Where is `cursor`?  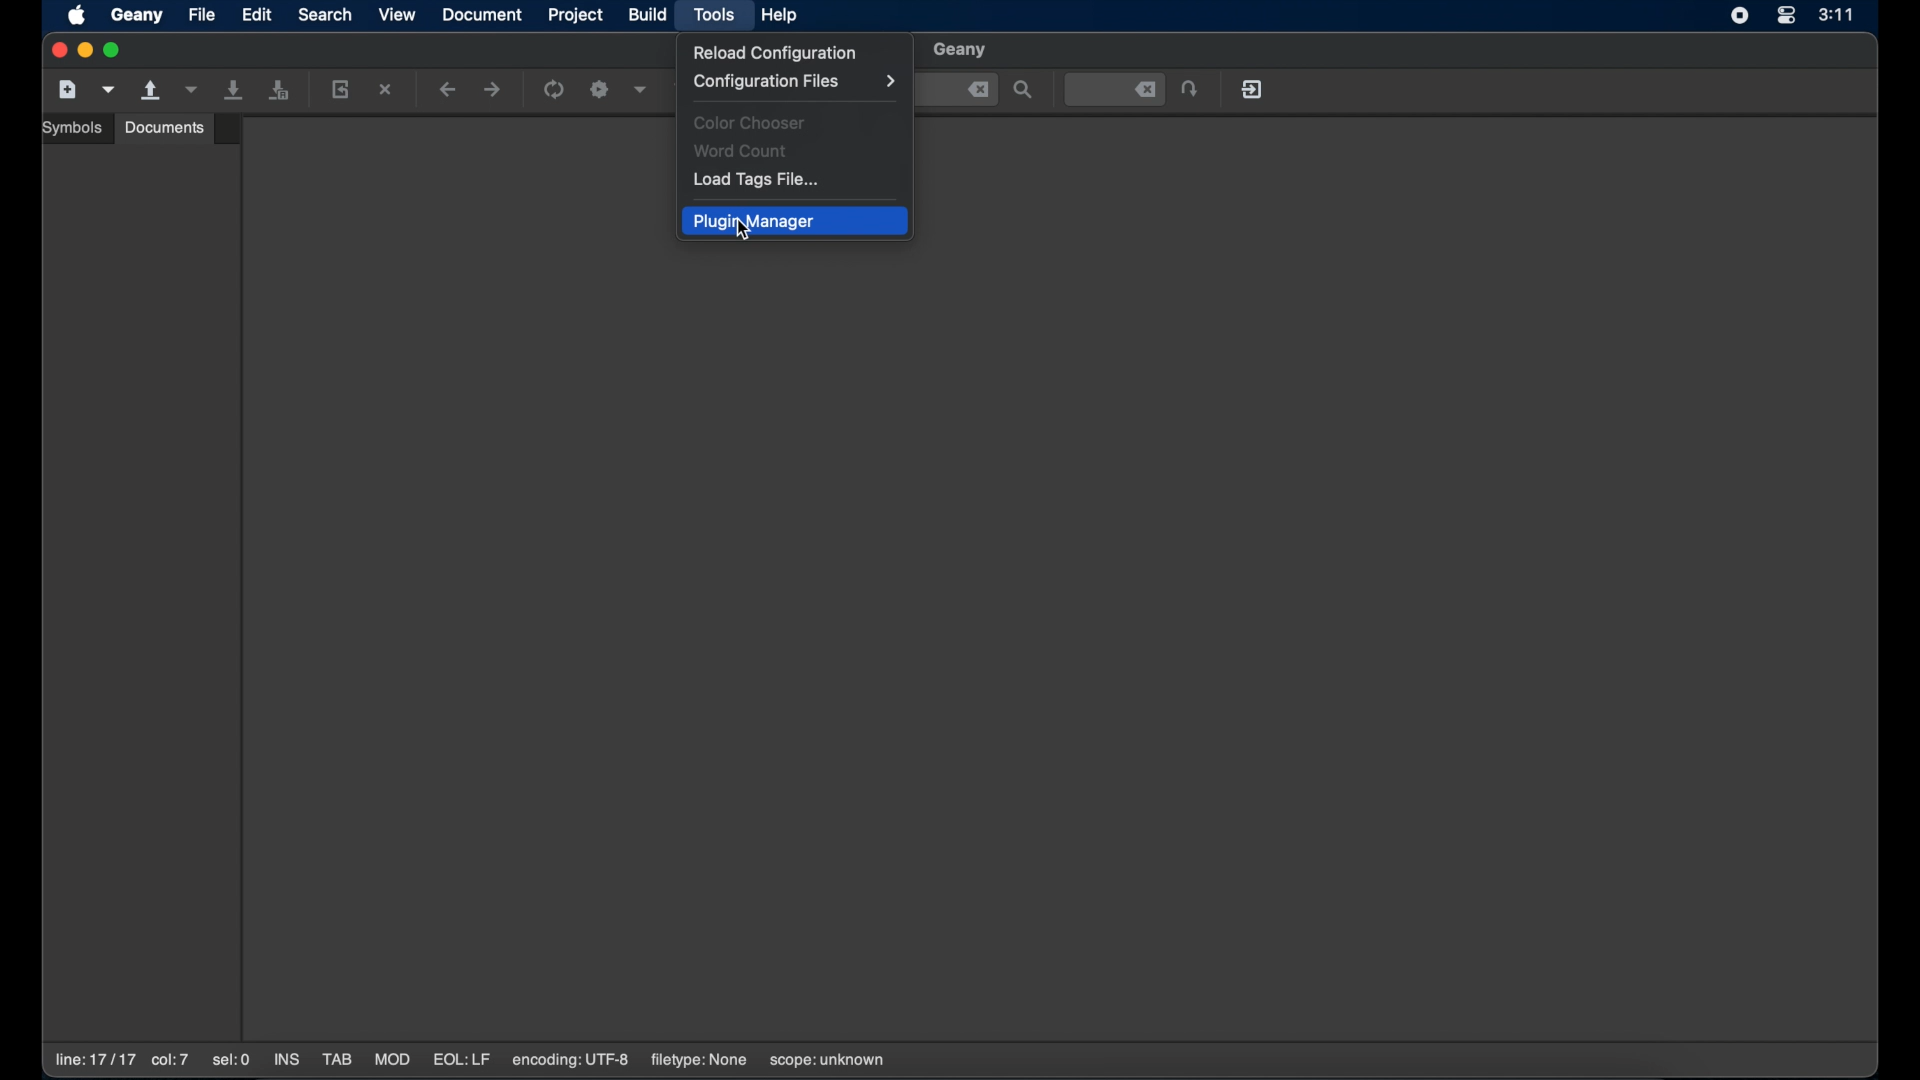 cursor is located at coordinates (742, 236).